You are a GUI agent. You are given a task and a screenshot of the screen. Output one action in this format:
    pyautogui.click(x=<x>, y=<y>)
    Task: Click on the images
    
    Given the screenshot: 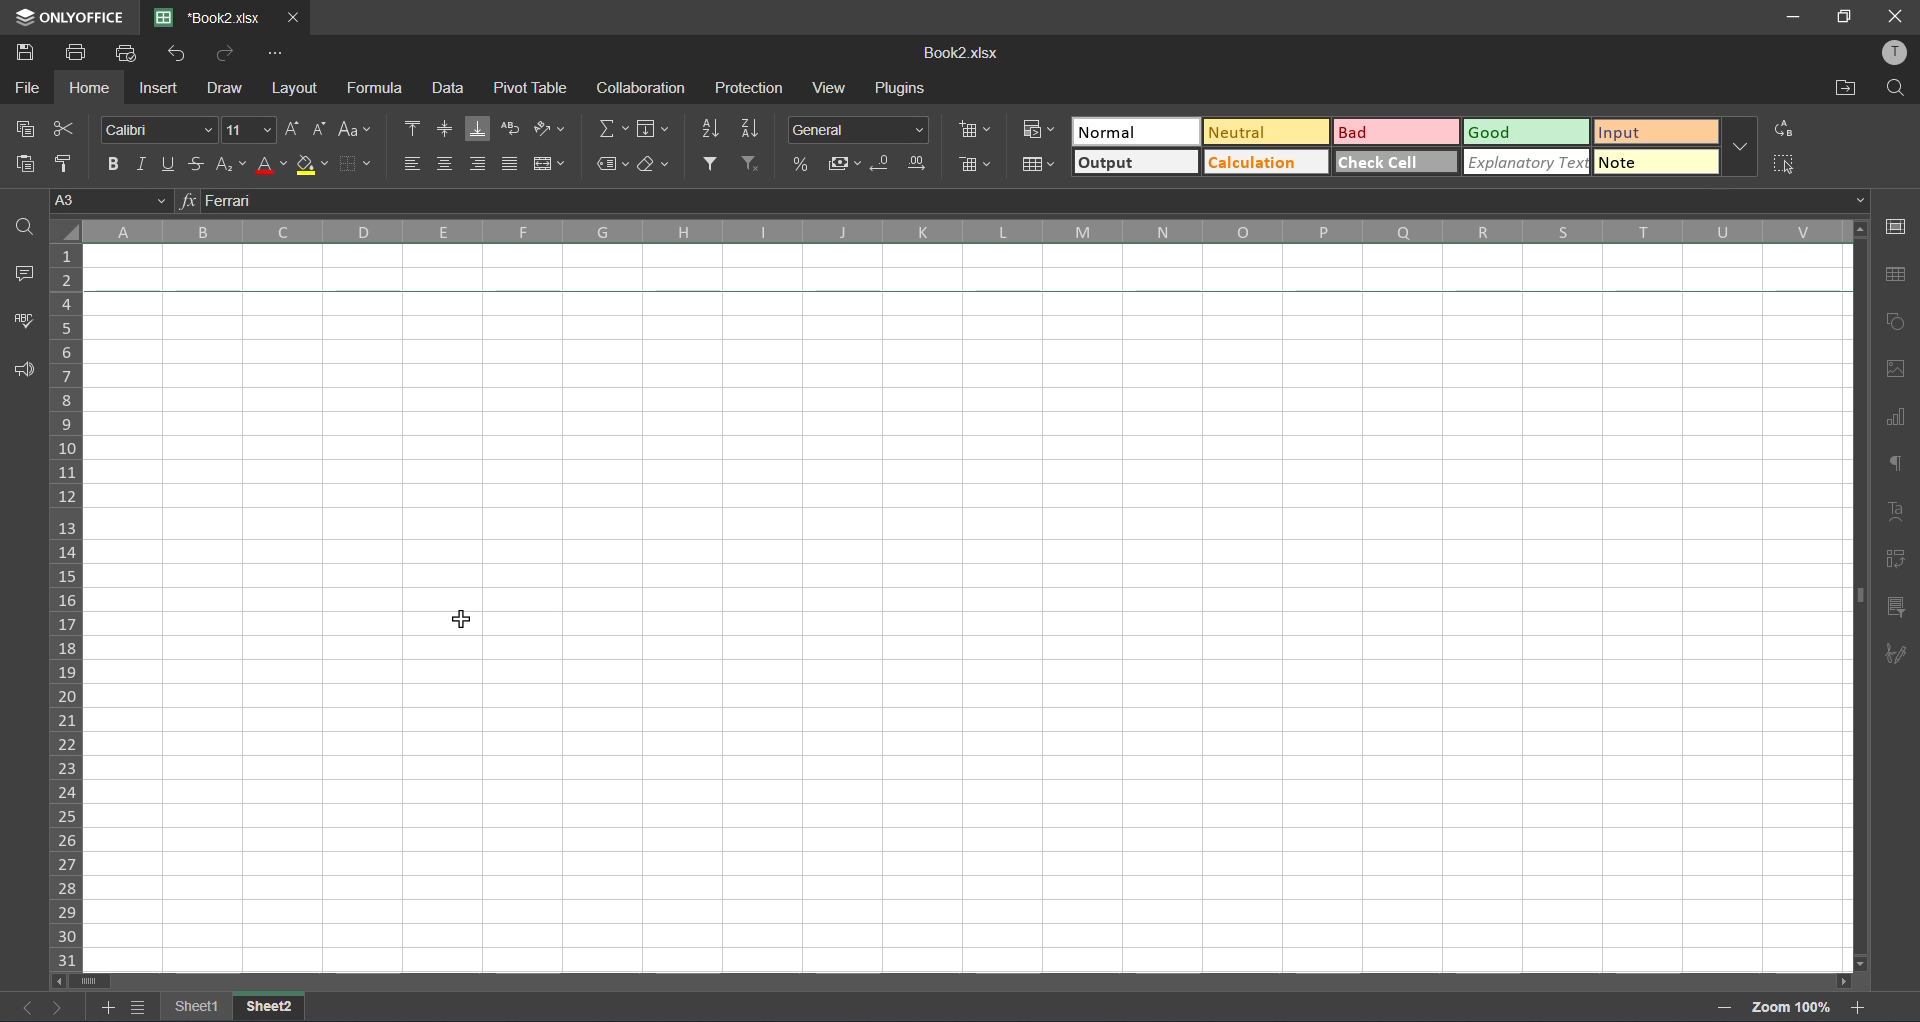 What is the action you would take?
    pyautogui.click(x=1897, y=370)
    